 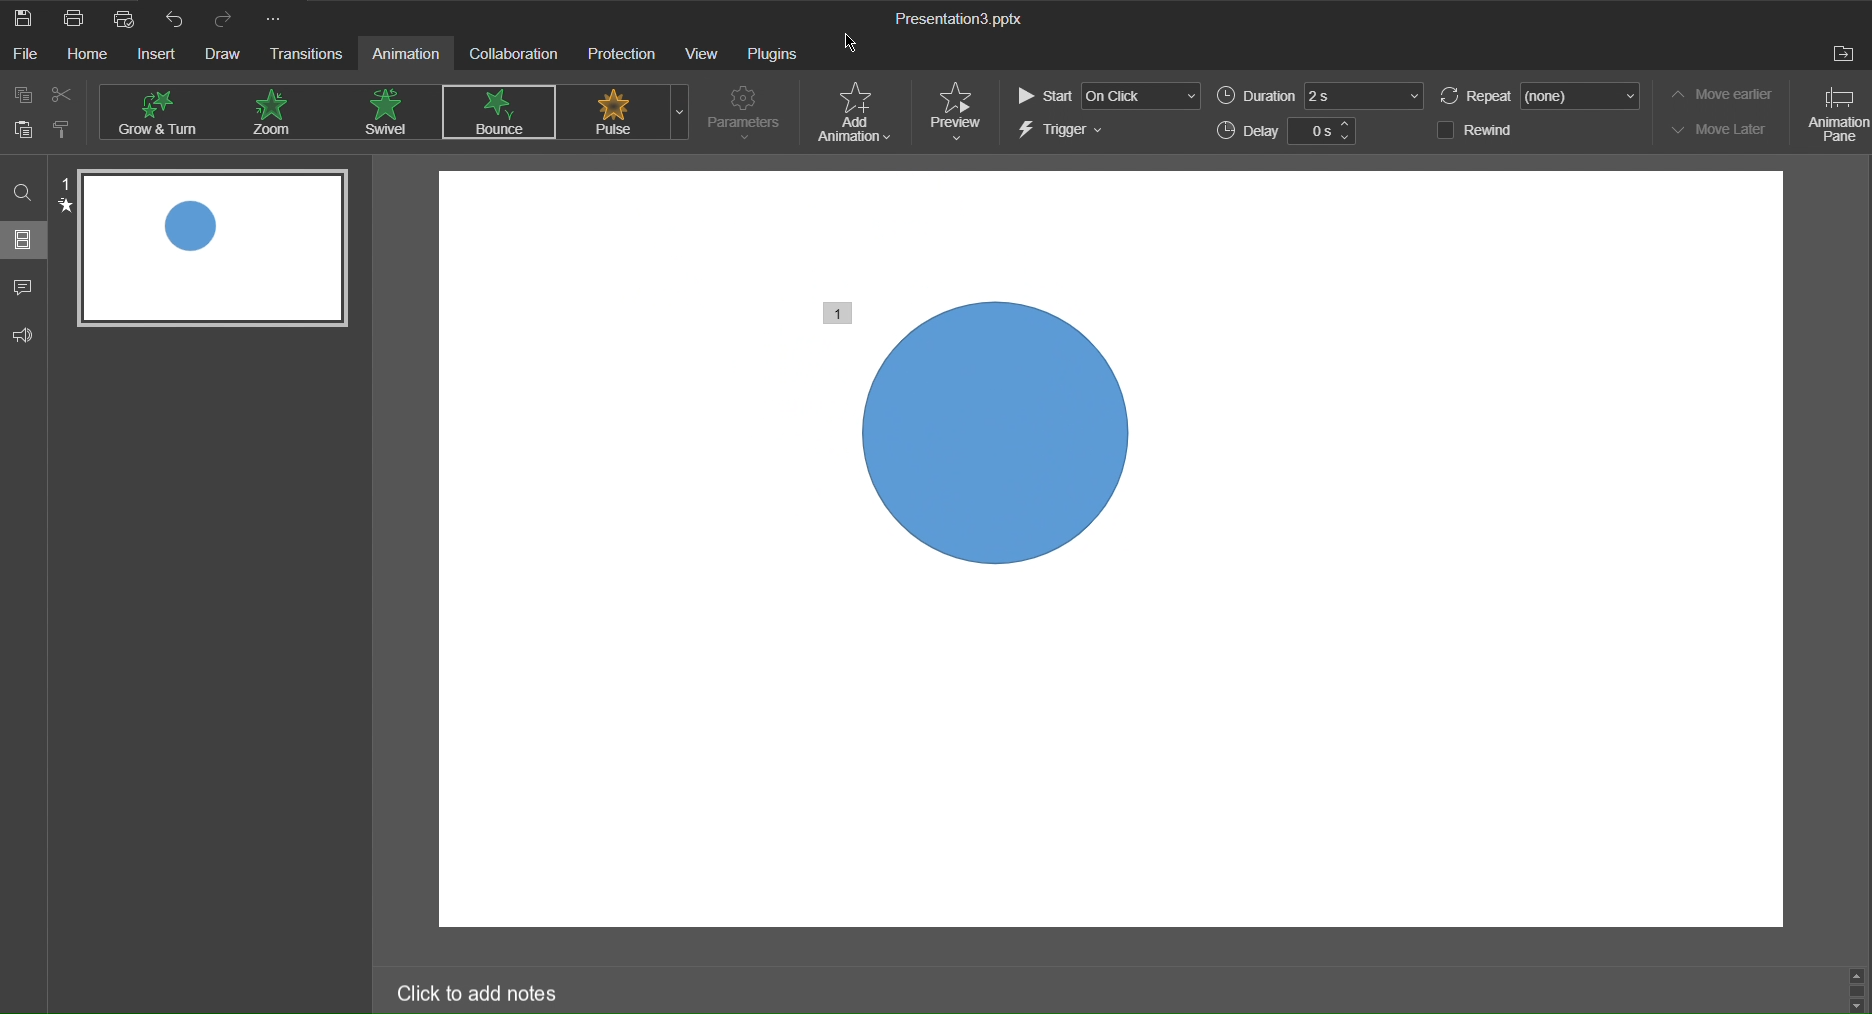 I want to click on Trigger, so click(x=1064, y=133).